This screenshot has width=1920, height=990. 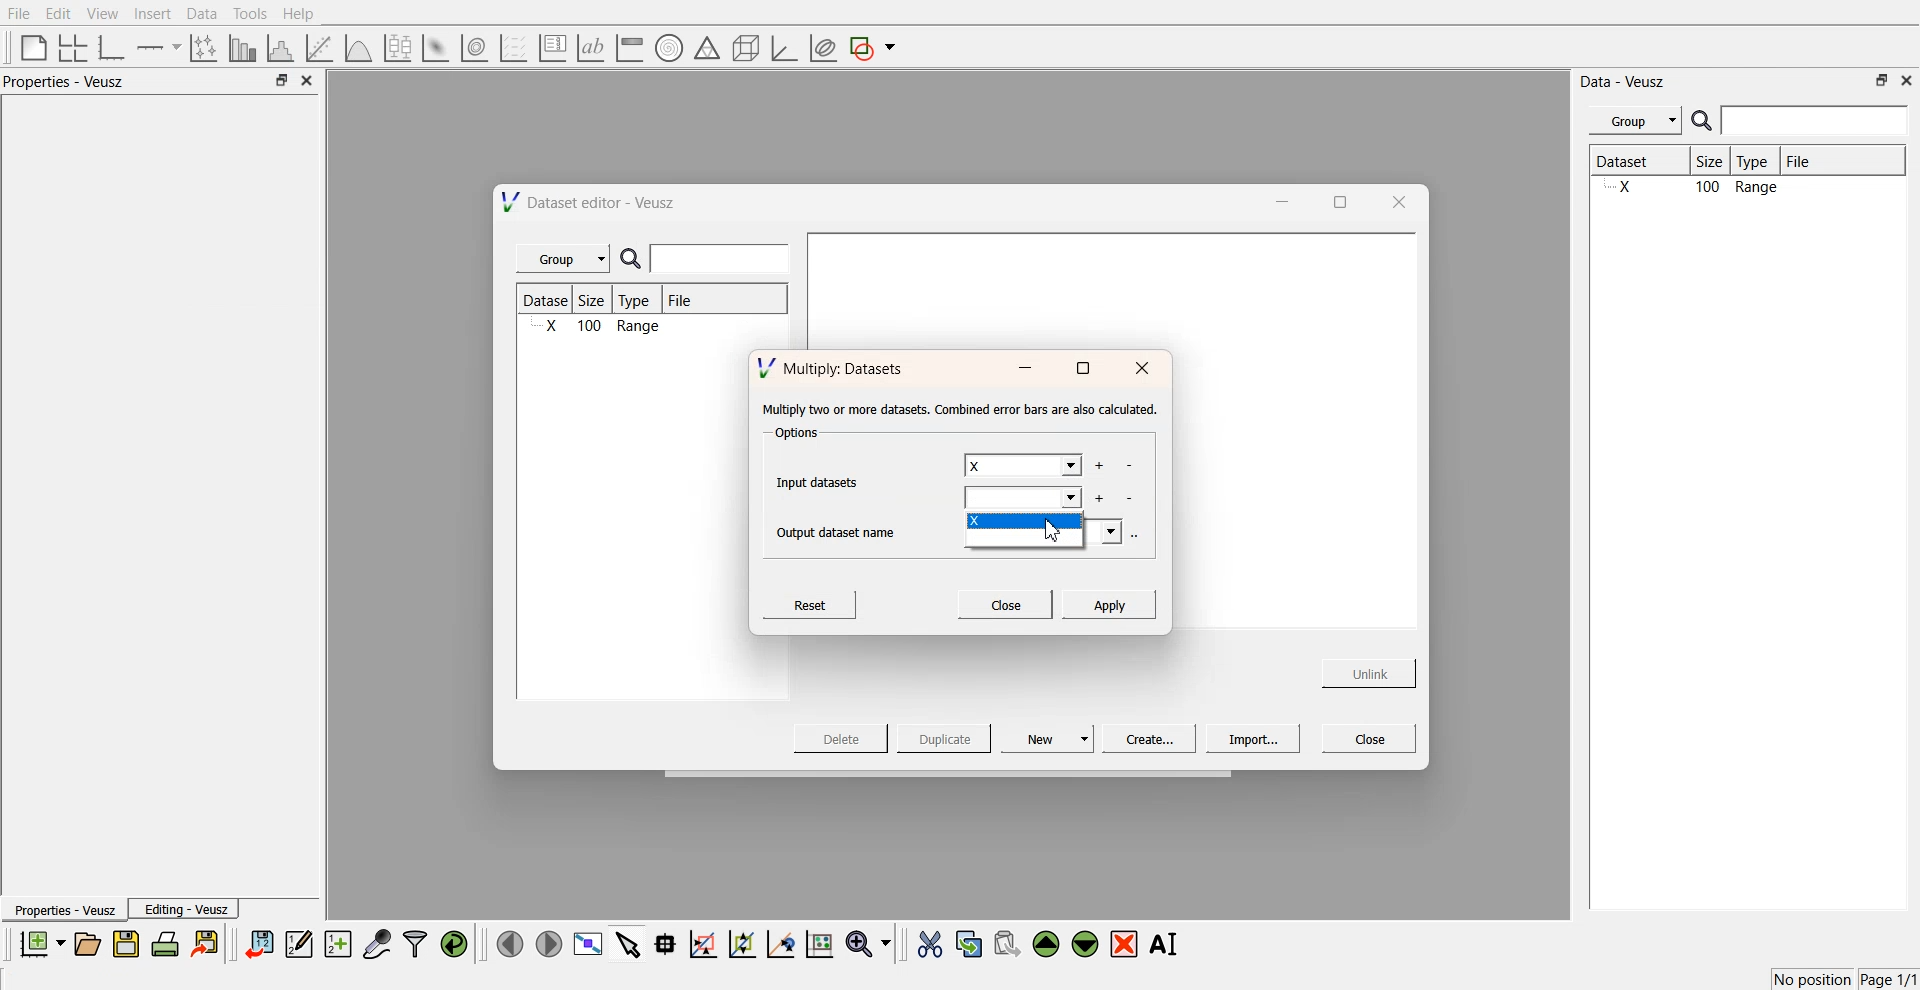 I want to click on Size, so click(x=598, y=301).